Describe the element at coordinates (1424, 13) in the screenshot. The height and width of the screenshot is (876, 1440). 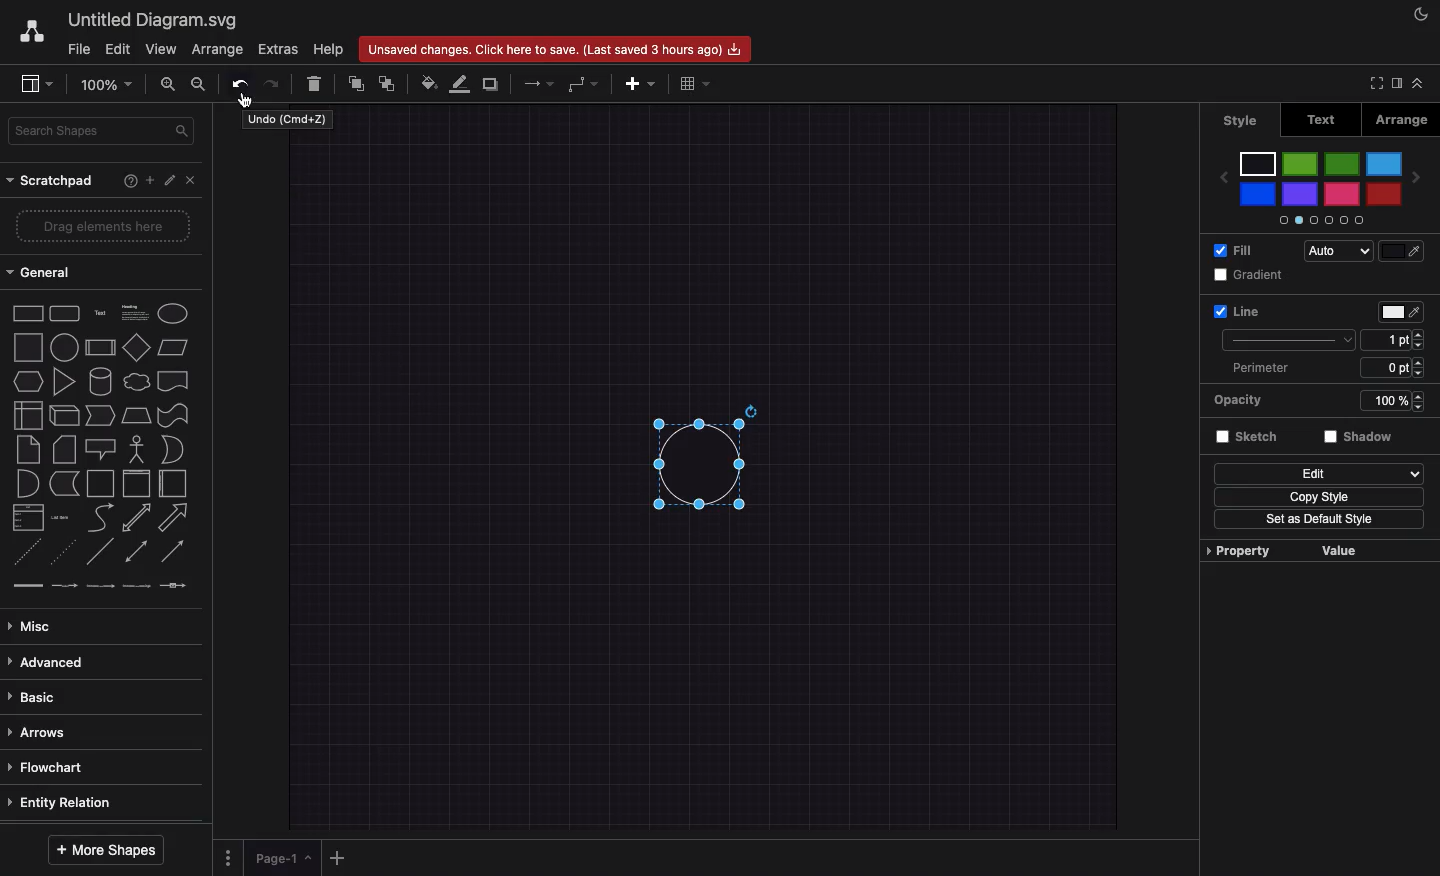
I see `Night mode` at that location.